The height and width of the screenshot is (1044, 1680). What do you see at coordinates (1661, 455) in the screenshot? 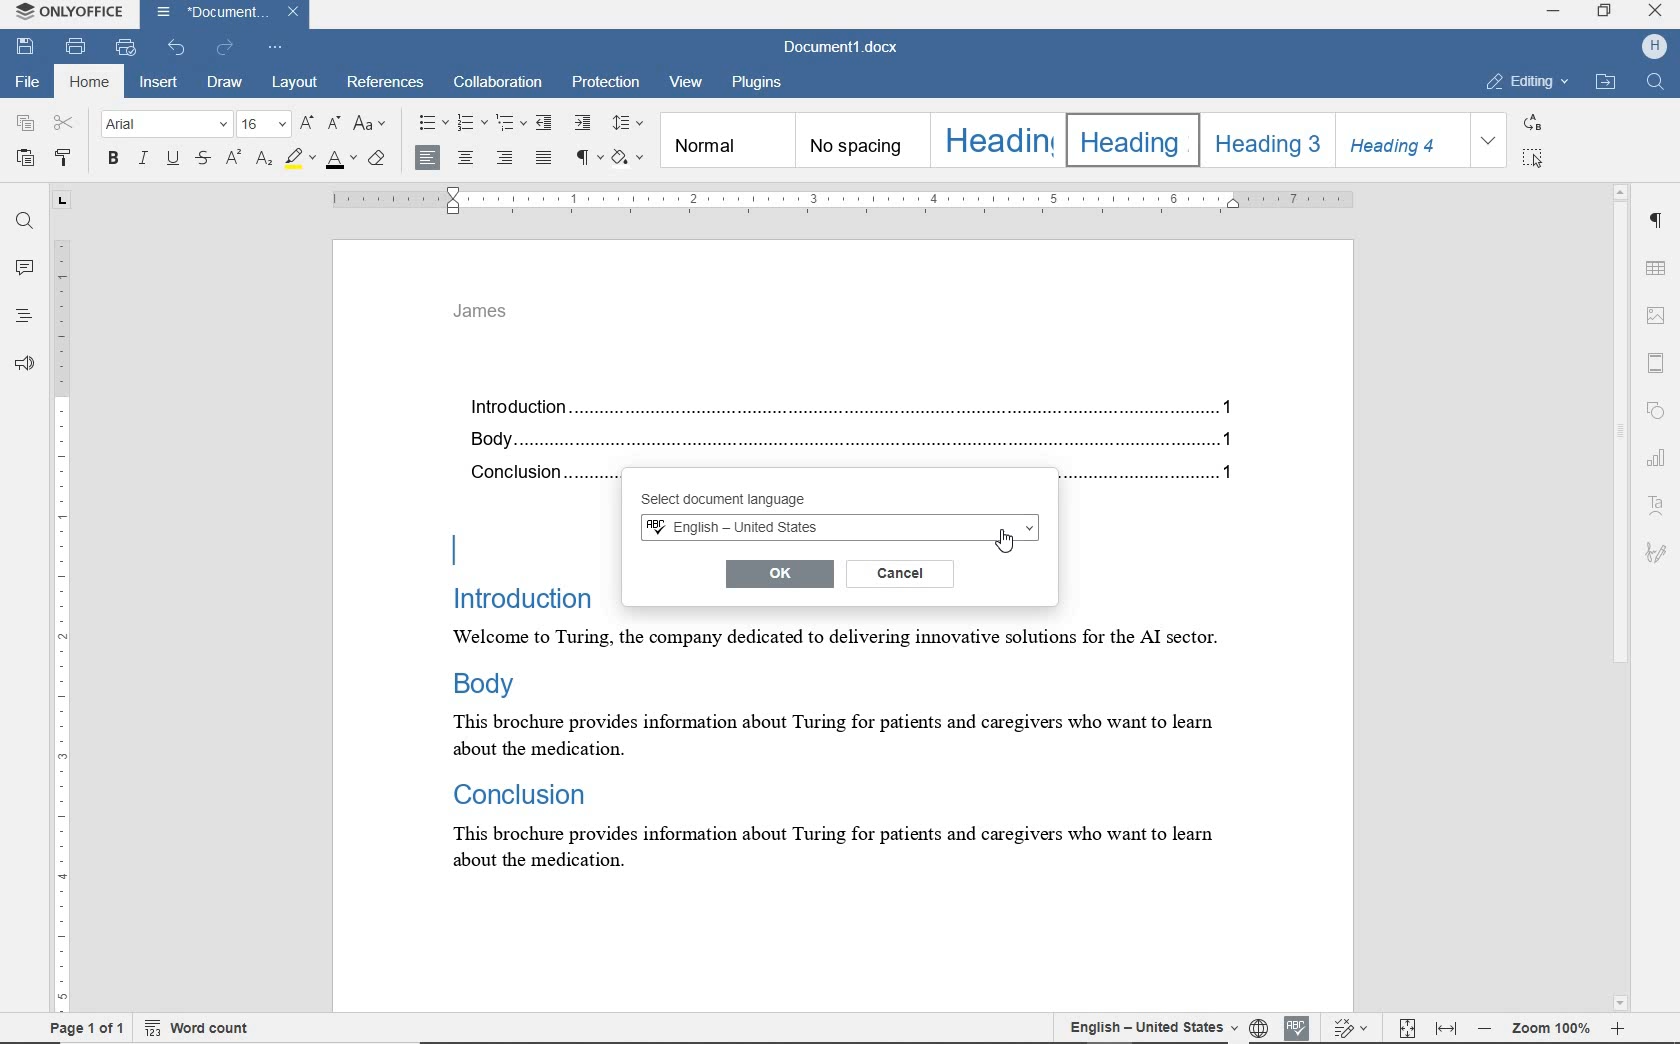
I see `charts` at bounding box center [1661, 455].